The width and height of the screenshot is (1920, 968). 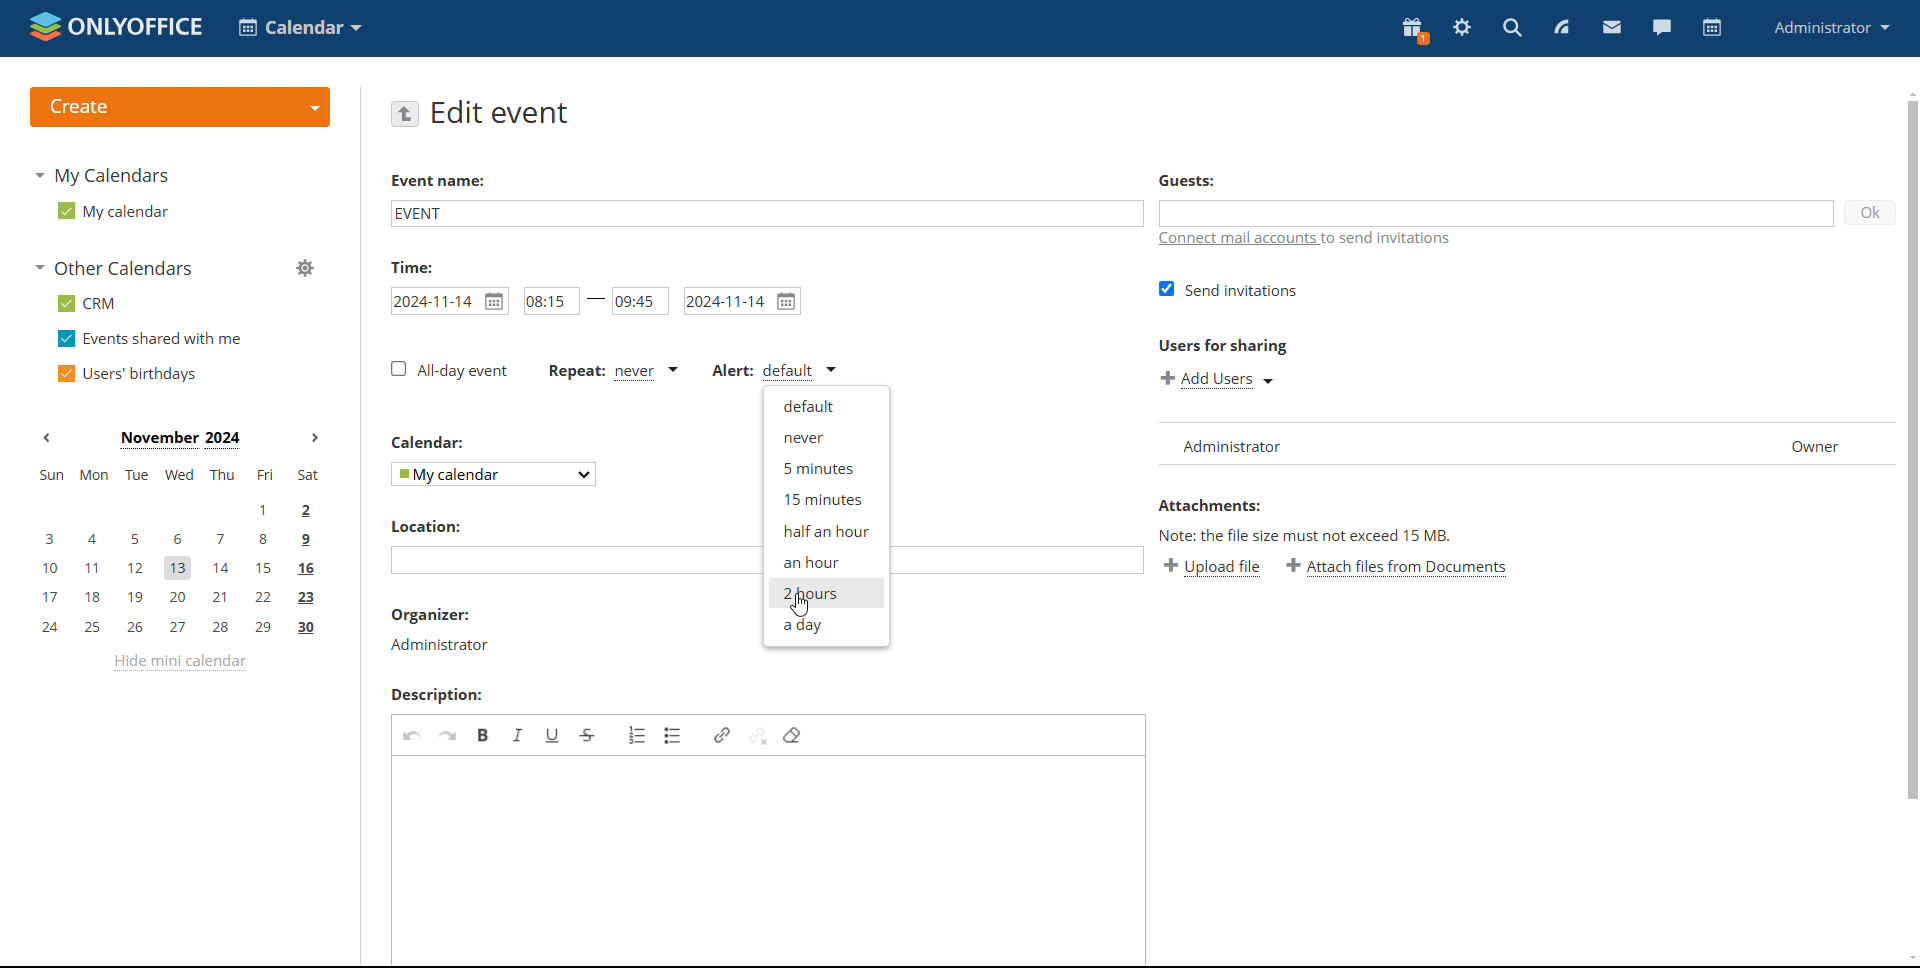 What do you see at coordinates (1217, 380) in the screenshot?
I see `add users` at bounding box center [1217, 380].